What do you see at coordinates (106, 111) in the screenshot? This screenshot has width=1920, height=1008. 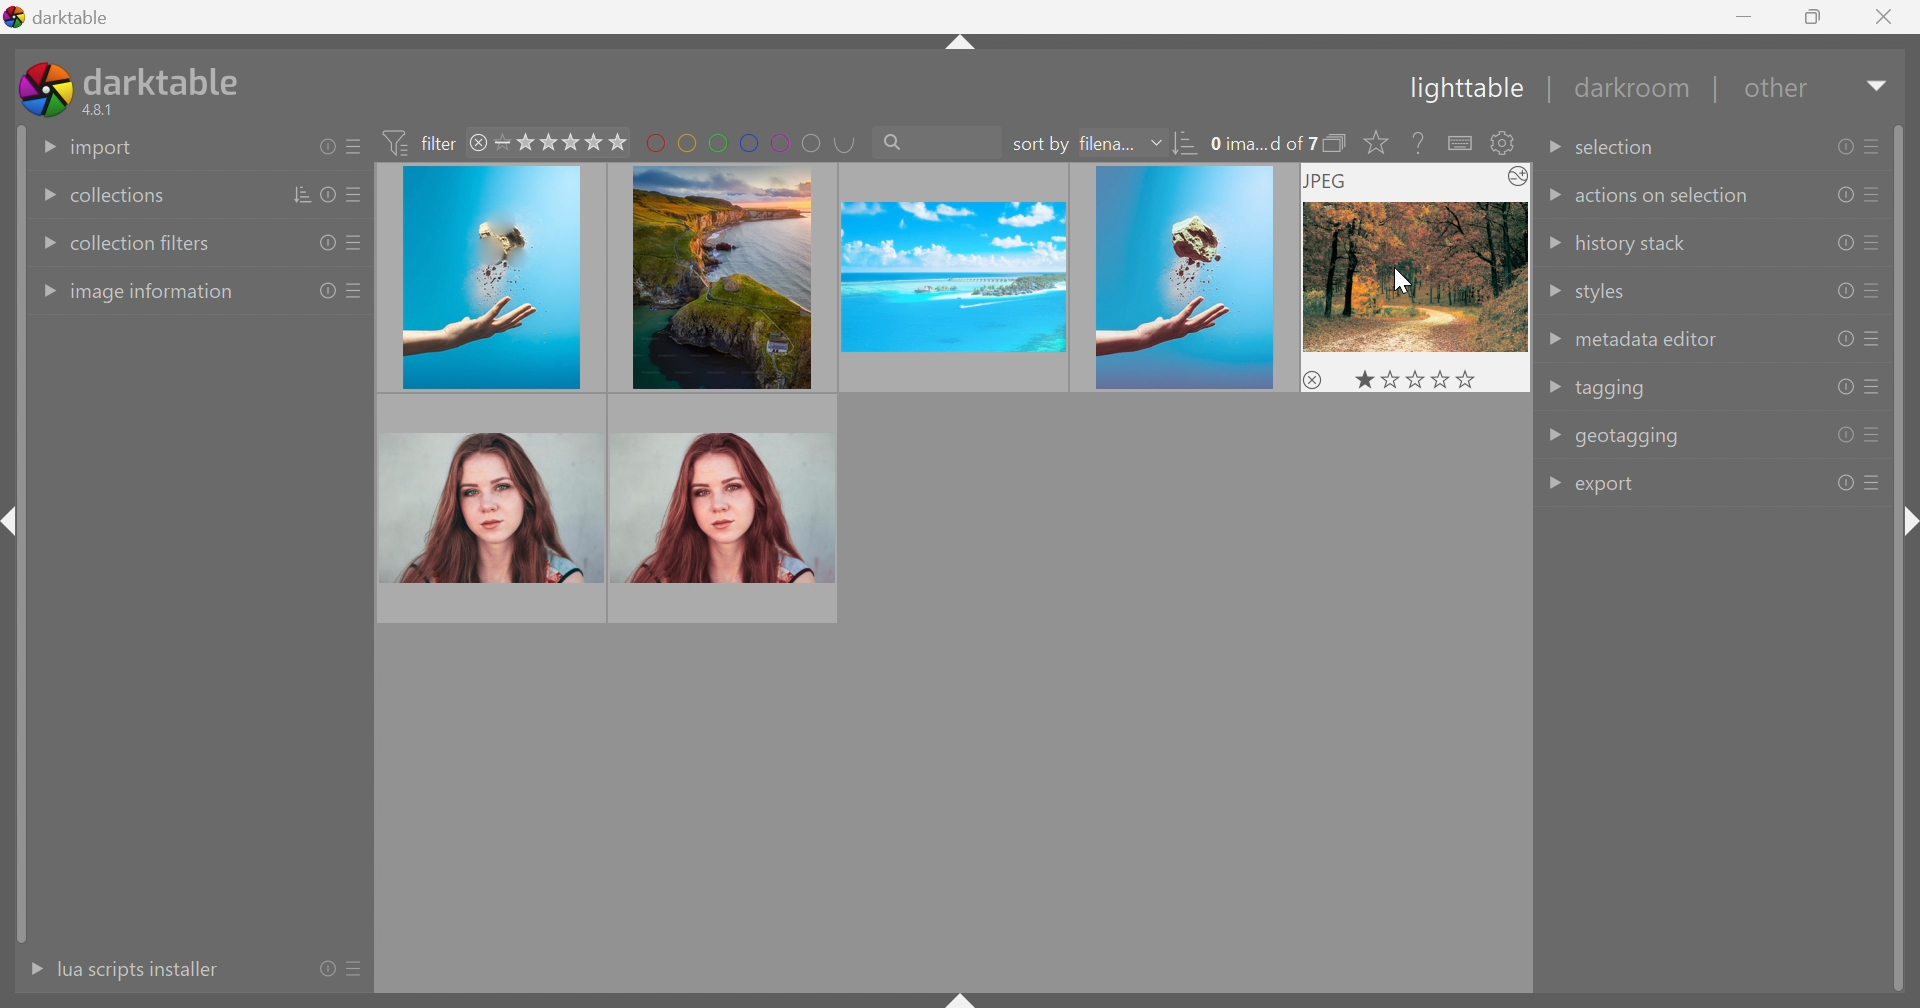 I see `4.8.1` at bounding box center [106, 111].